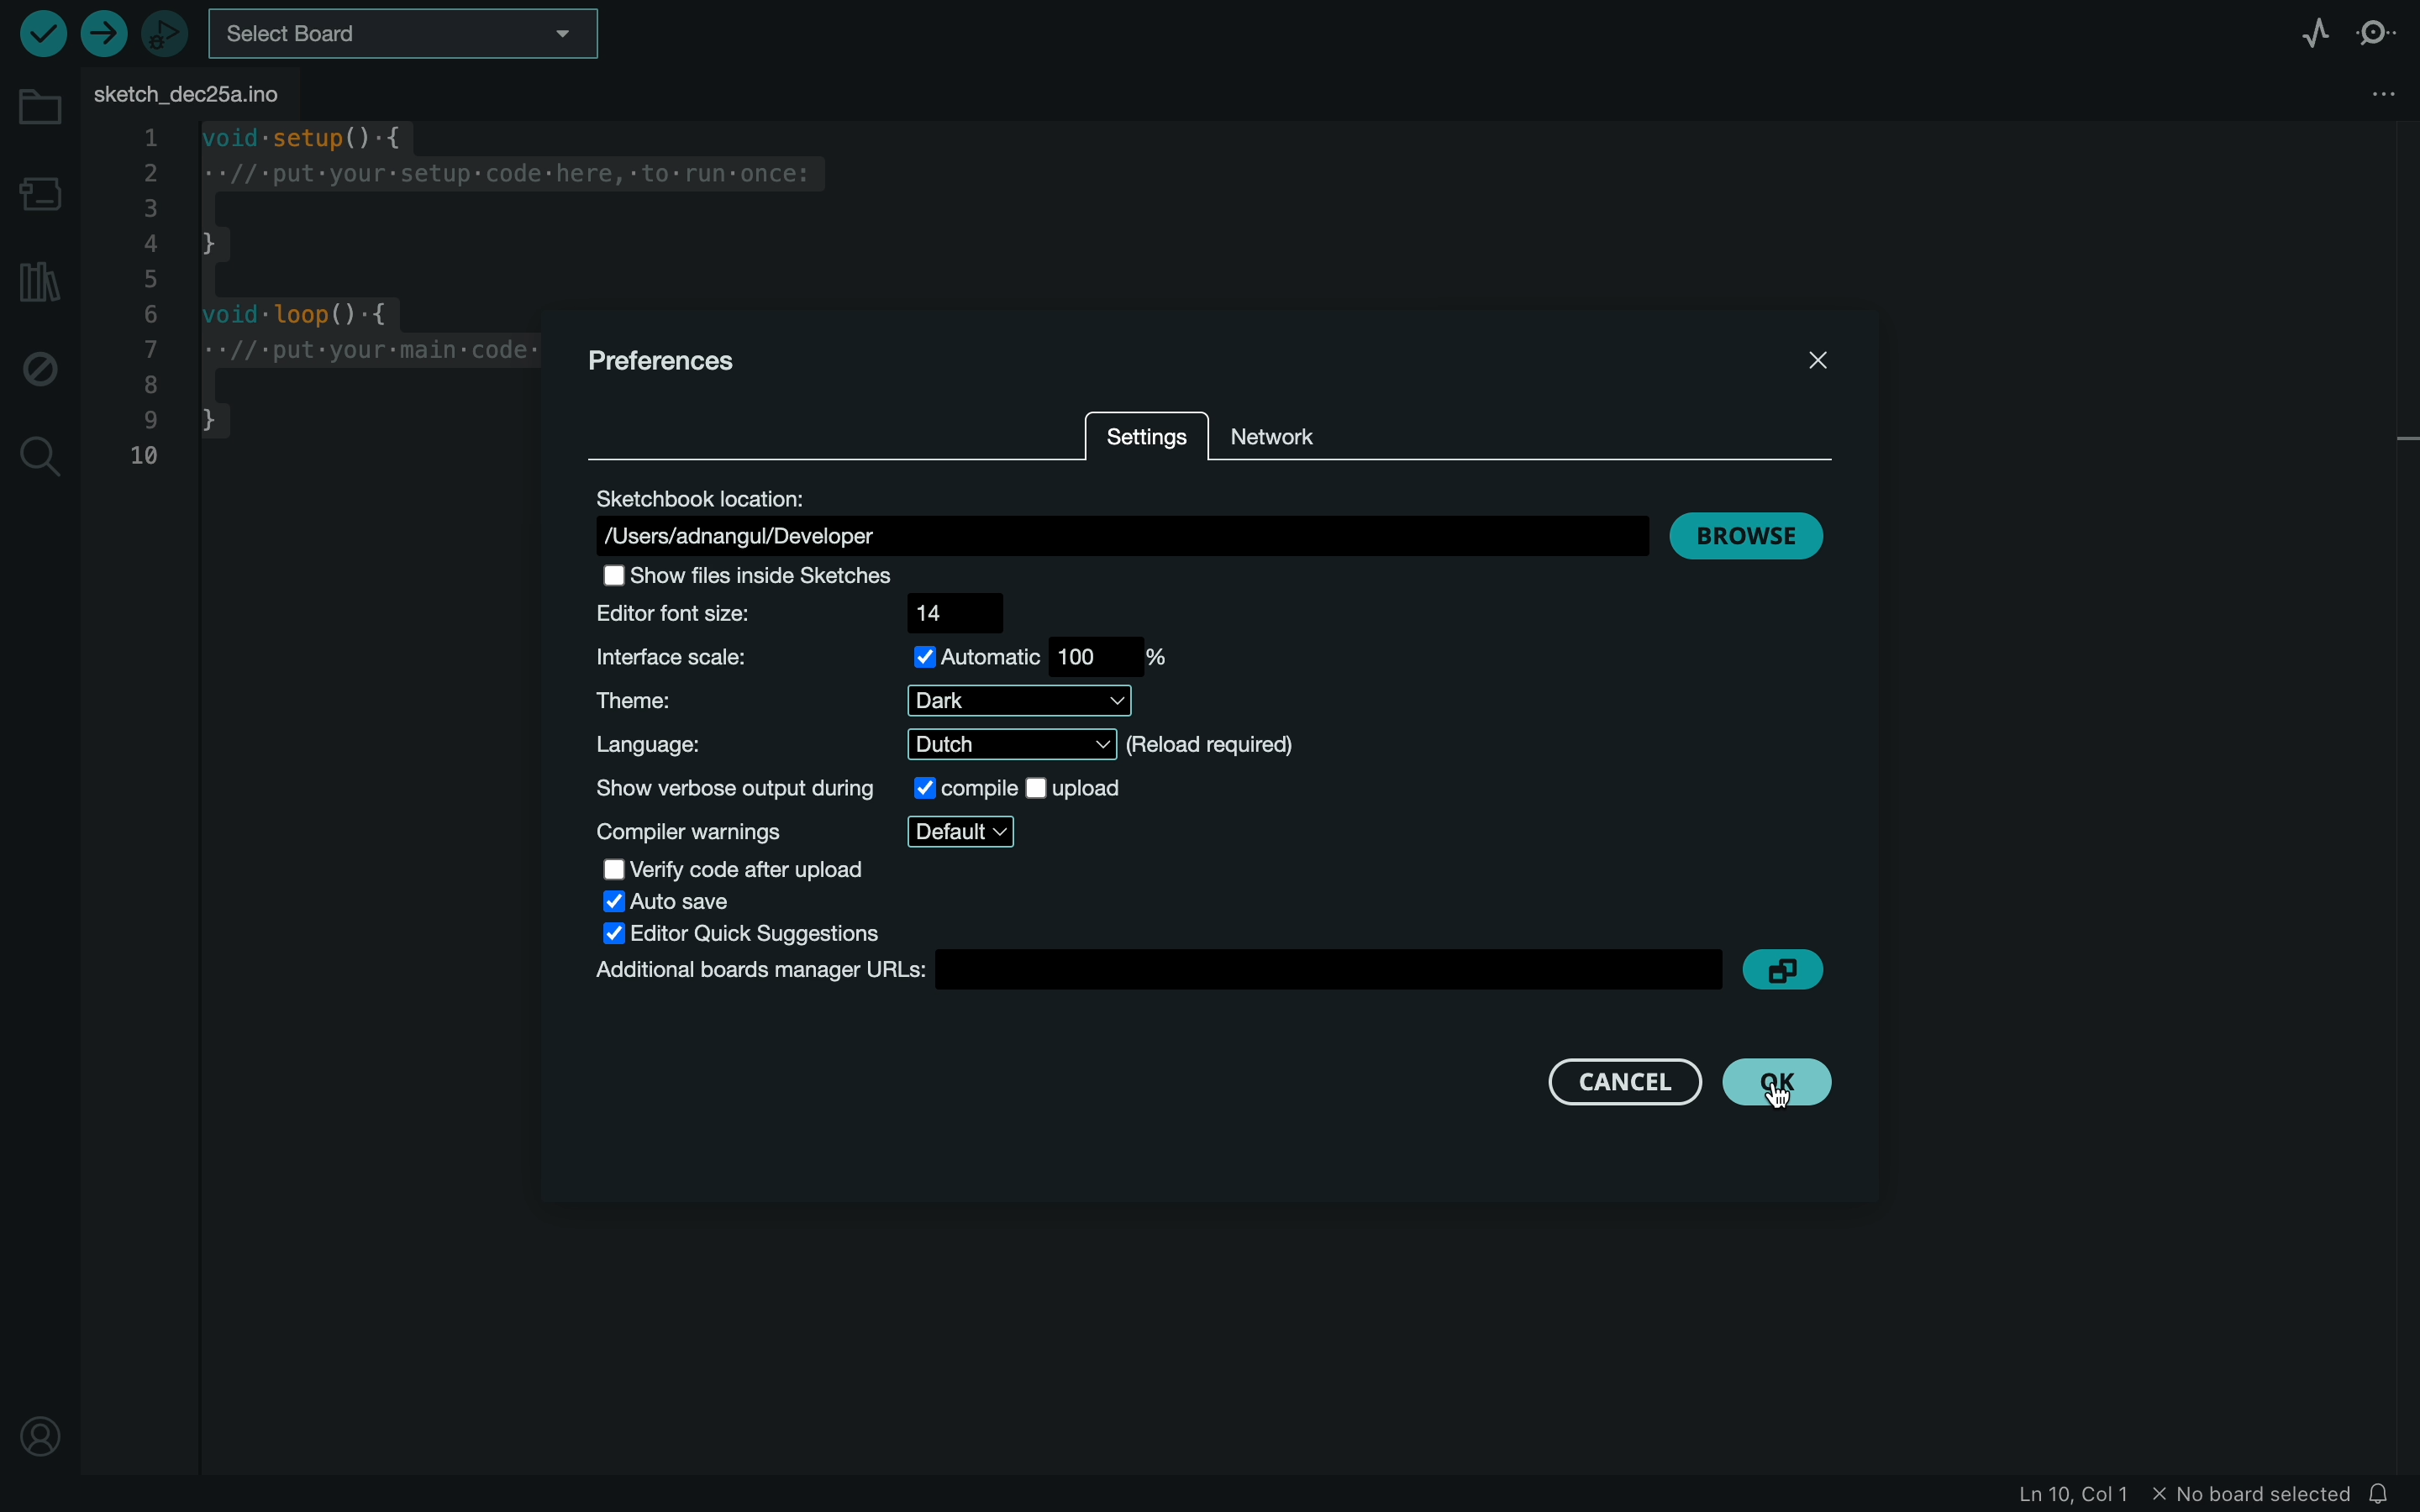 This screenshot has height=1512, width=2420. Describe the element at coordinates (40, 108) in the screenshot. I see `folder` at that location.